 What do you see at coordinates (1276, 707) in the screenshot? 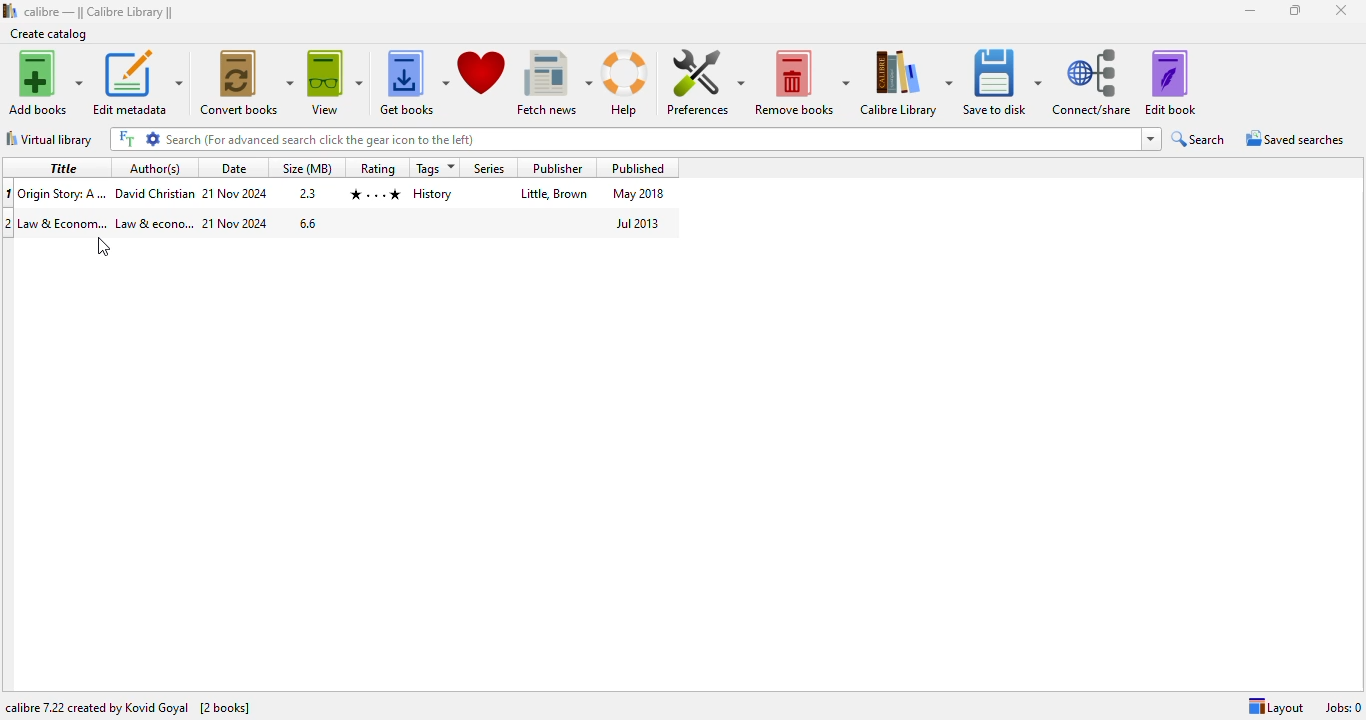
I see `layout` at bounding box center [1276, 707].